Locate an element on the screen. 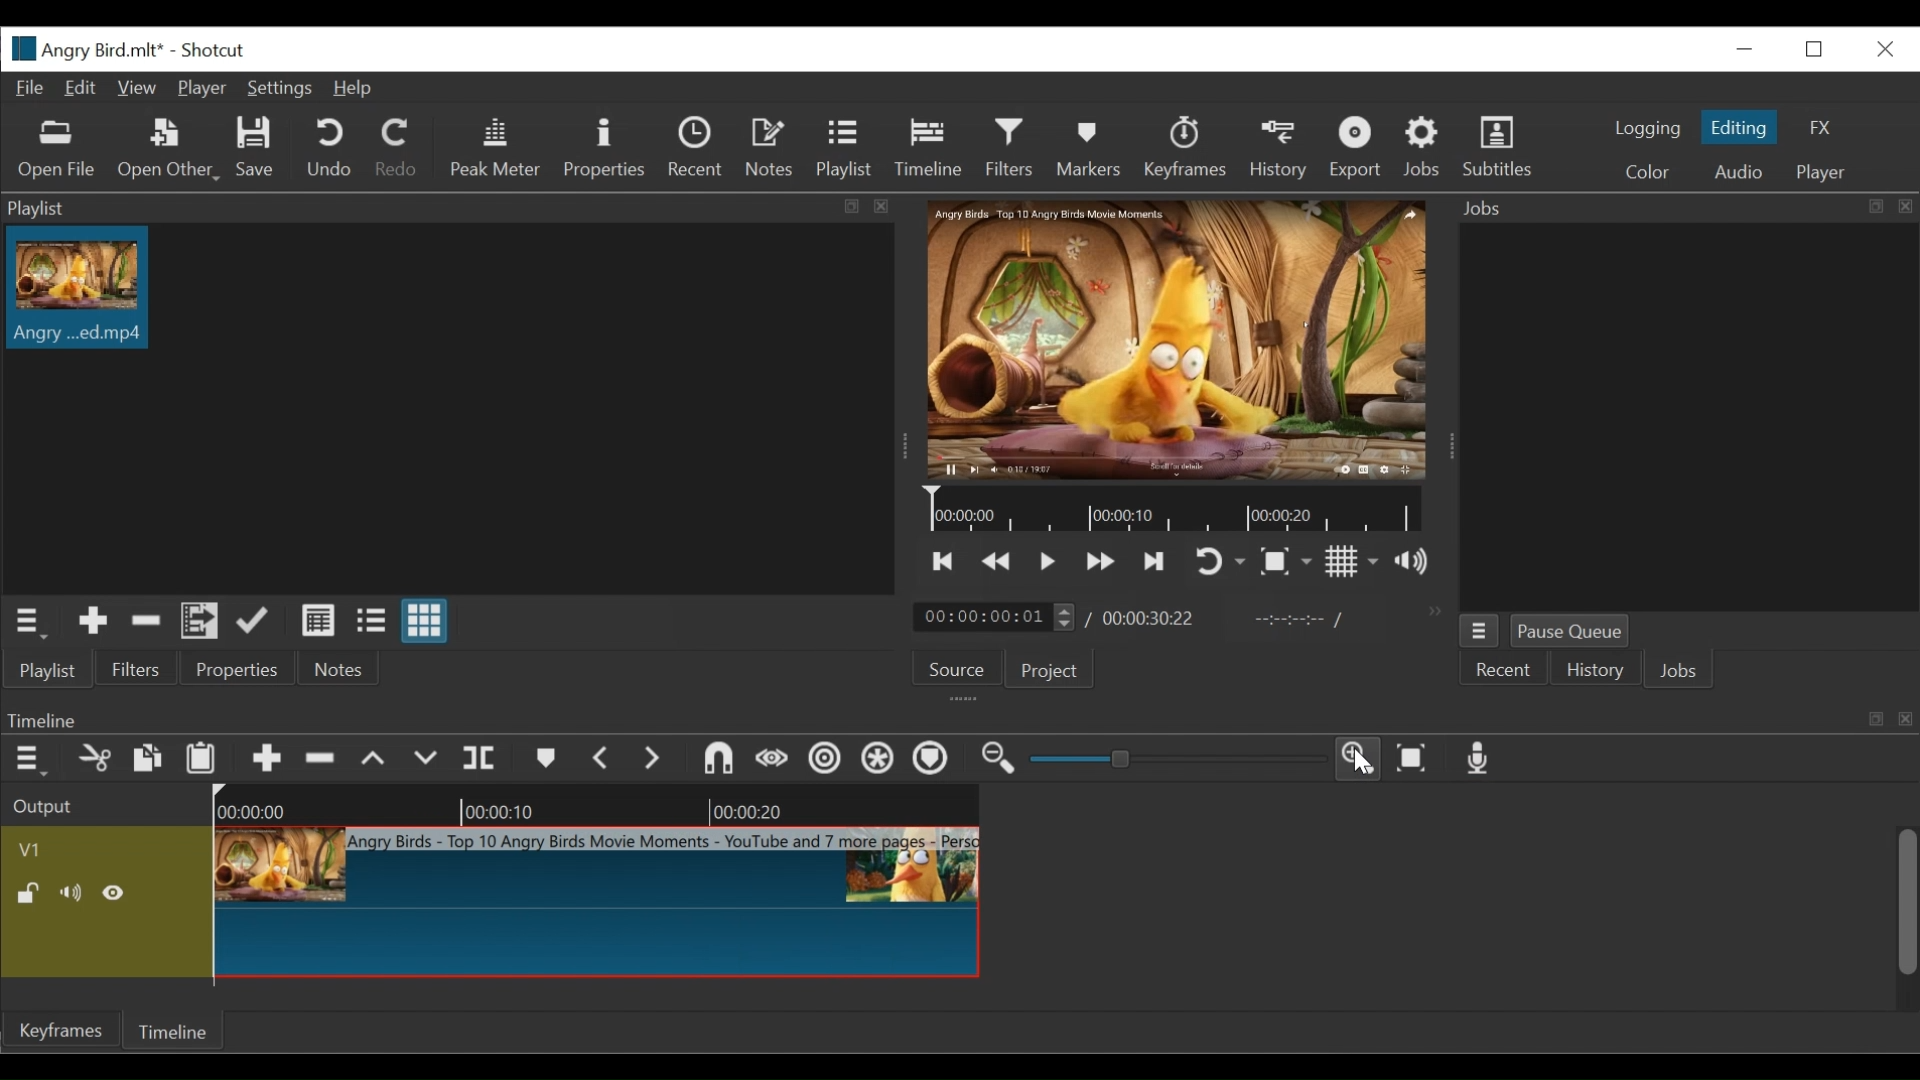 This screenshot has width=1920, height=1080. Ripple all tracks is located at coordinates (875, 758).